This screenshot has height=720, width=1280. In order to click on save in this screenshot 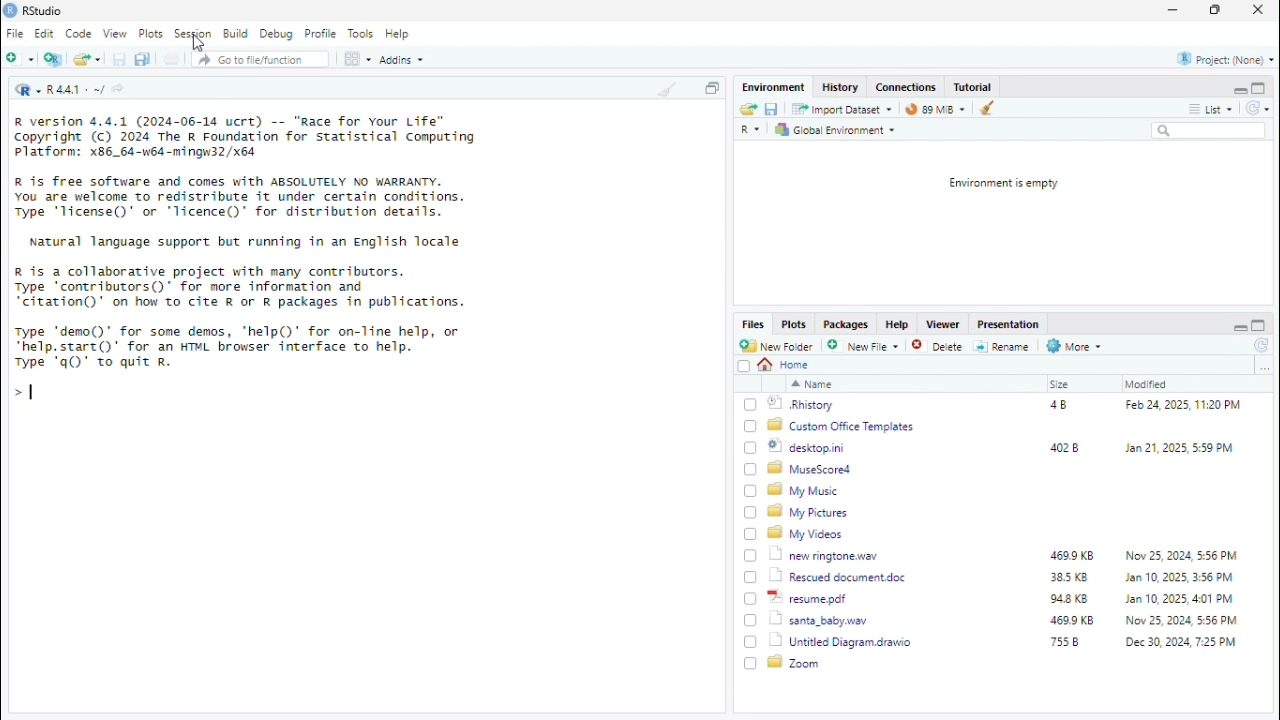, I will do `click(773, 109)`.